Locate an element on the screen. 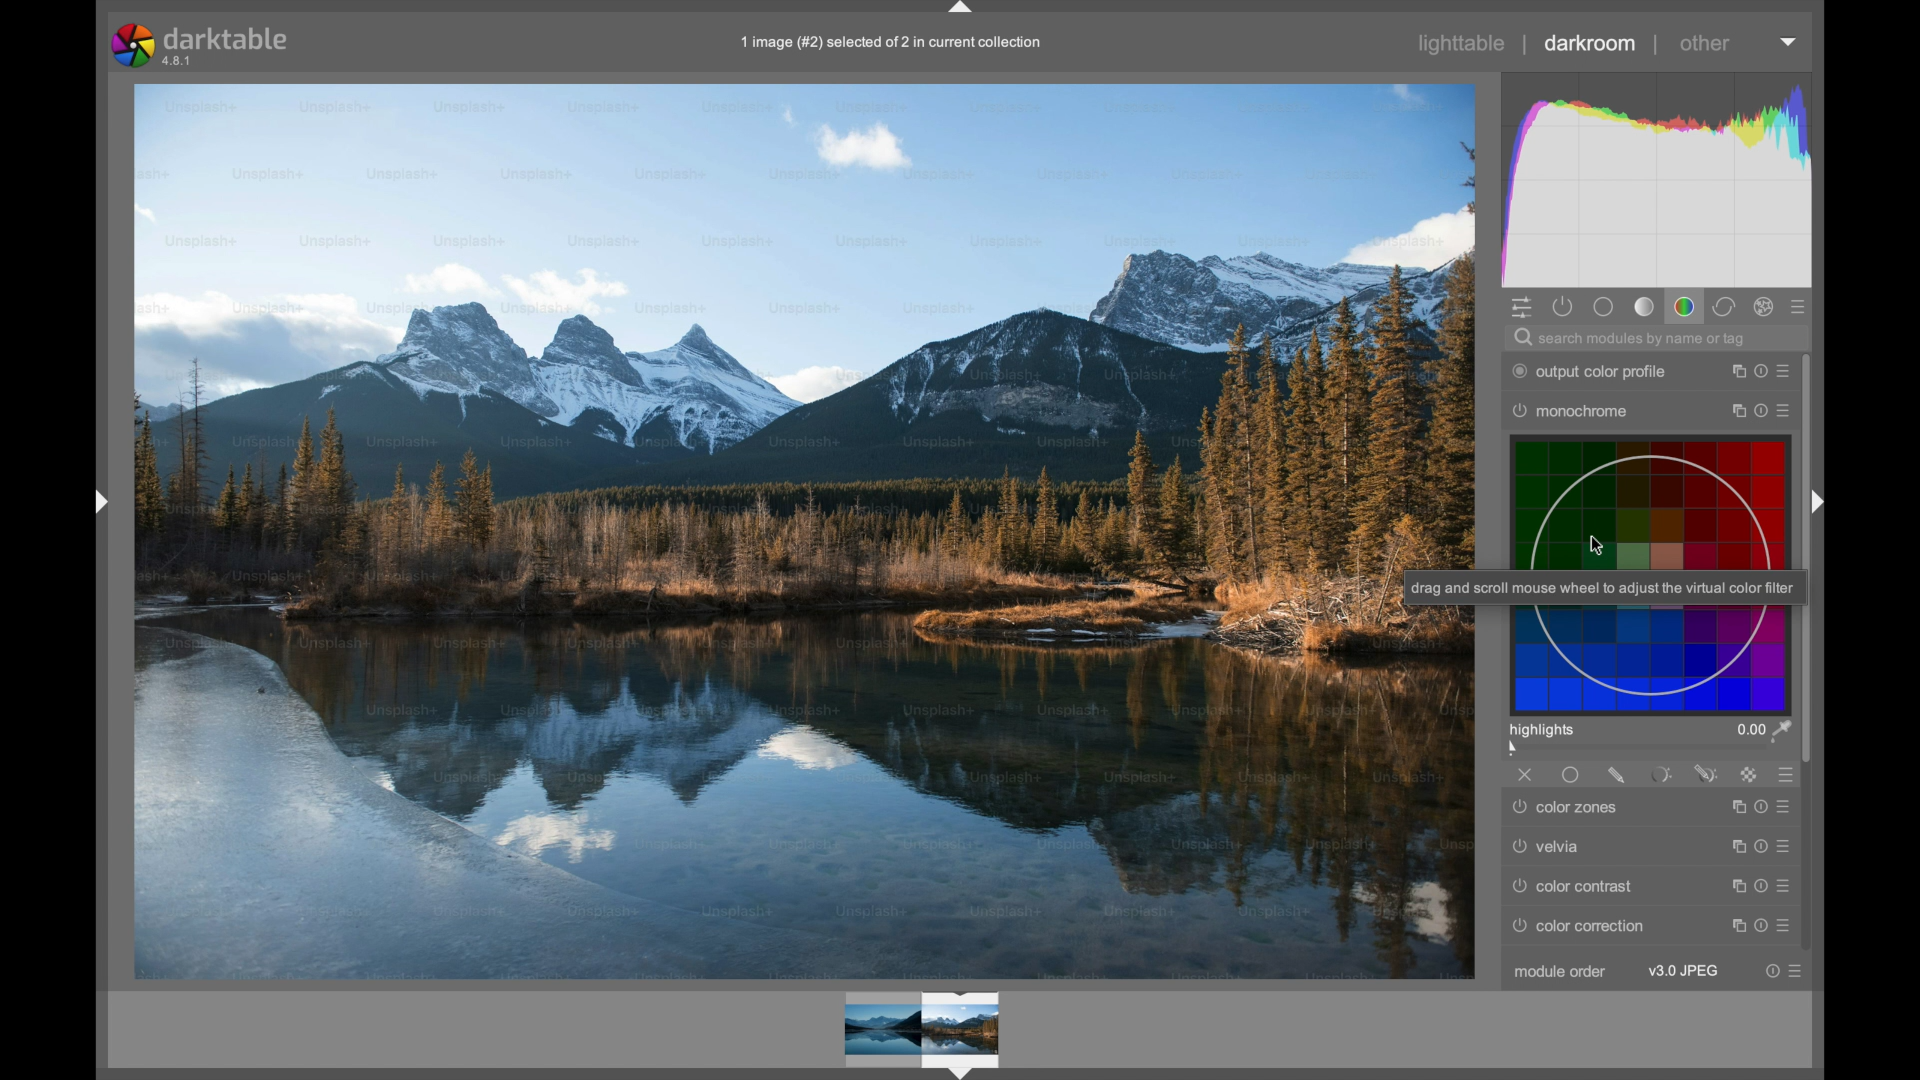  0.00 is located at coordinates (1763, 728).